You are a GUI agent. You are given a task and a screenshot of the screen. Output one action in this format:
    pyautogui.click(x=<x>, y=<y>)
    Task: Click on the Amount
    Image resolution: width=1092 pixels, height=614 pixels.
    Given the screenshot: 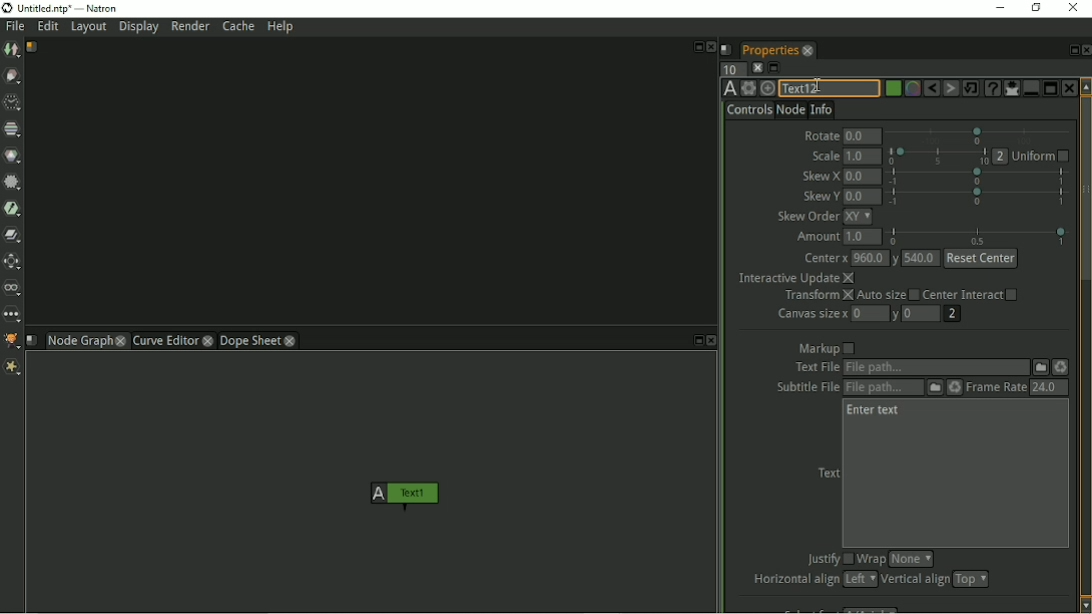 What is the action you would take?
    pyautogui.click(x=814, y=237)
    